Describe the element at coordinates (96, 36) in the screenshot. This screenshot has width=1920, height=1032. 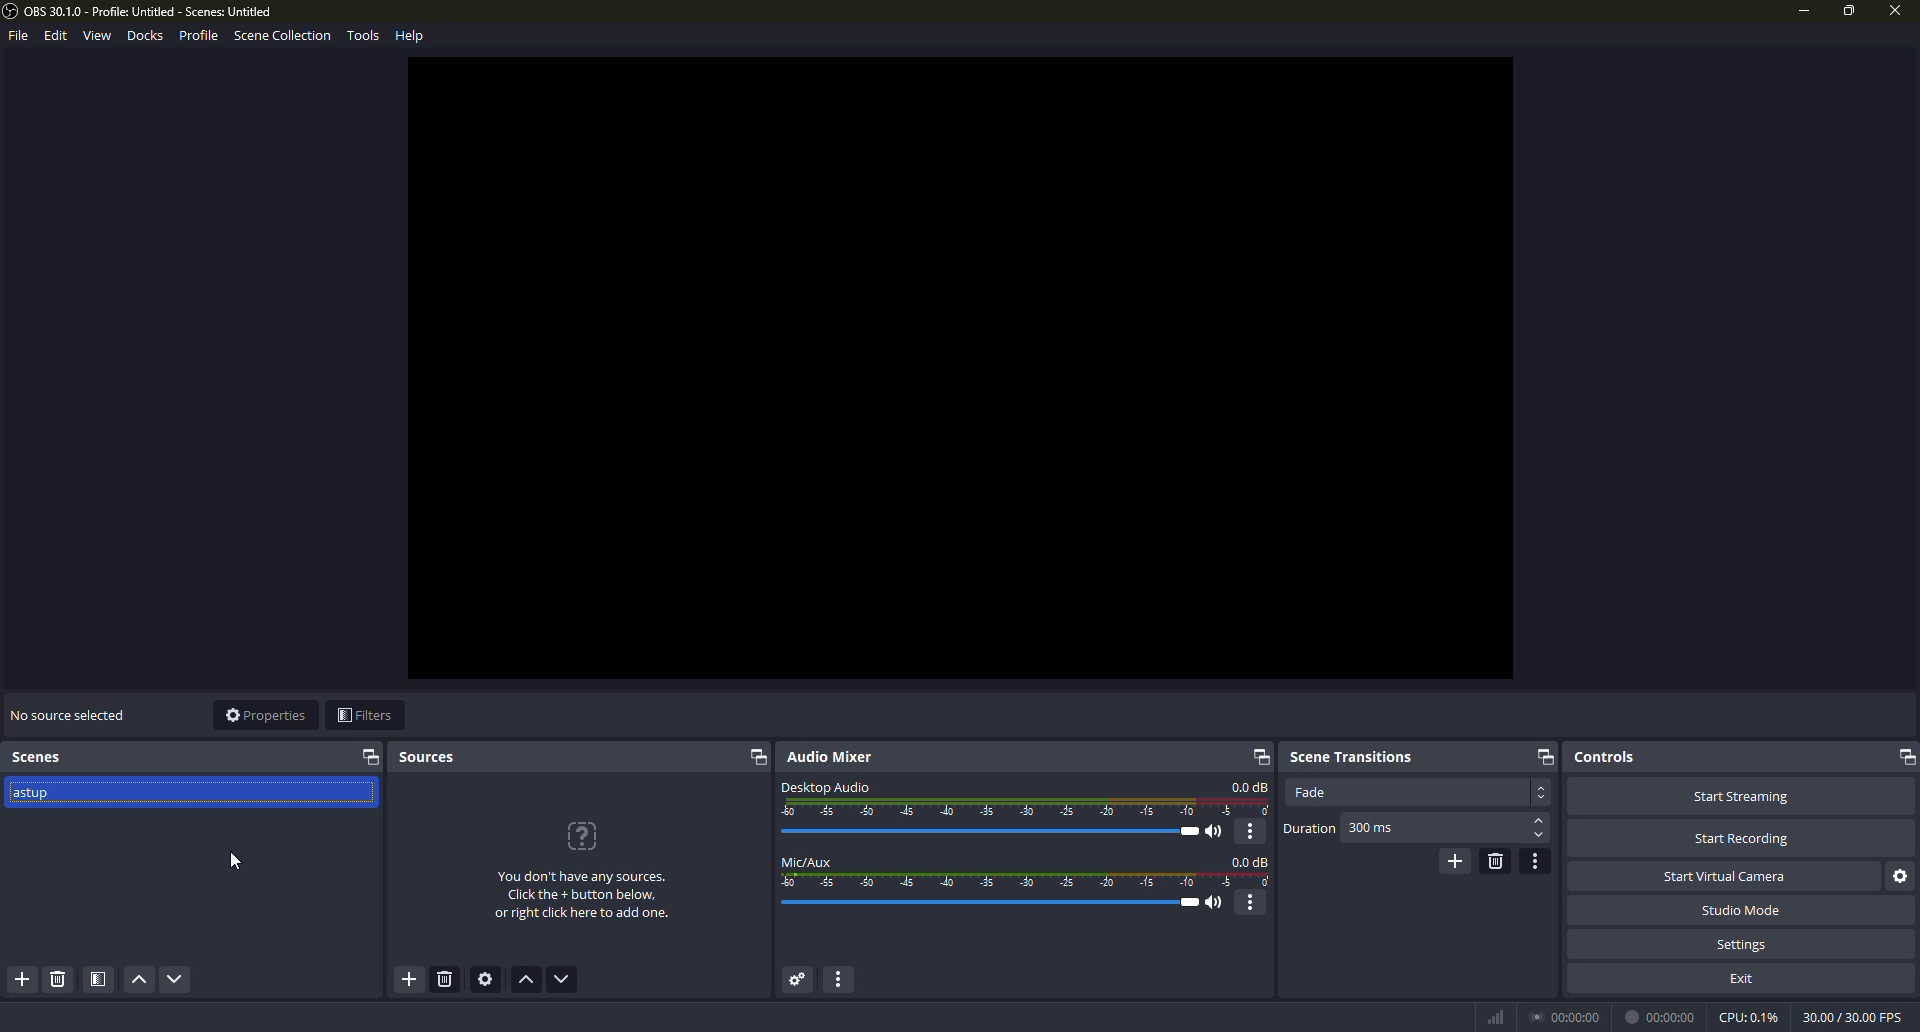
I see `view` at that location.